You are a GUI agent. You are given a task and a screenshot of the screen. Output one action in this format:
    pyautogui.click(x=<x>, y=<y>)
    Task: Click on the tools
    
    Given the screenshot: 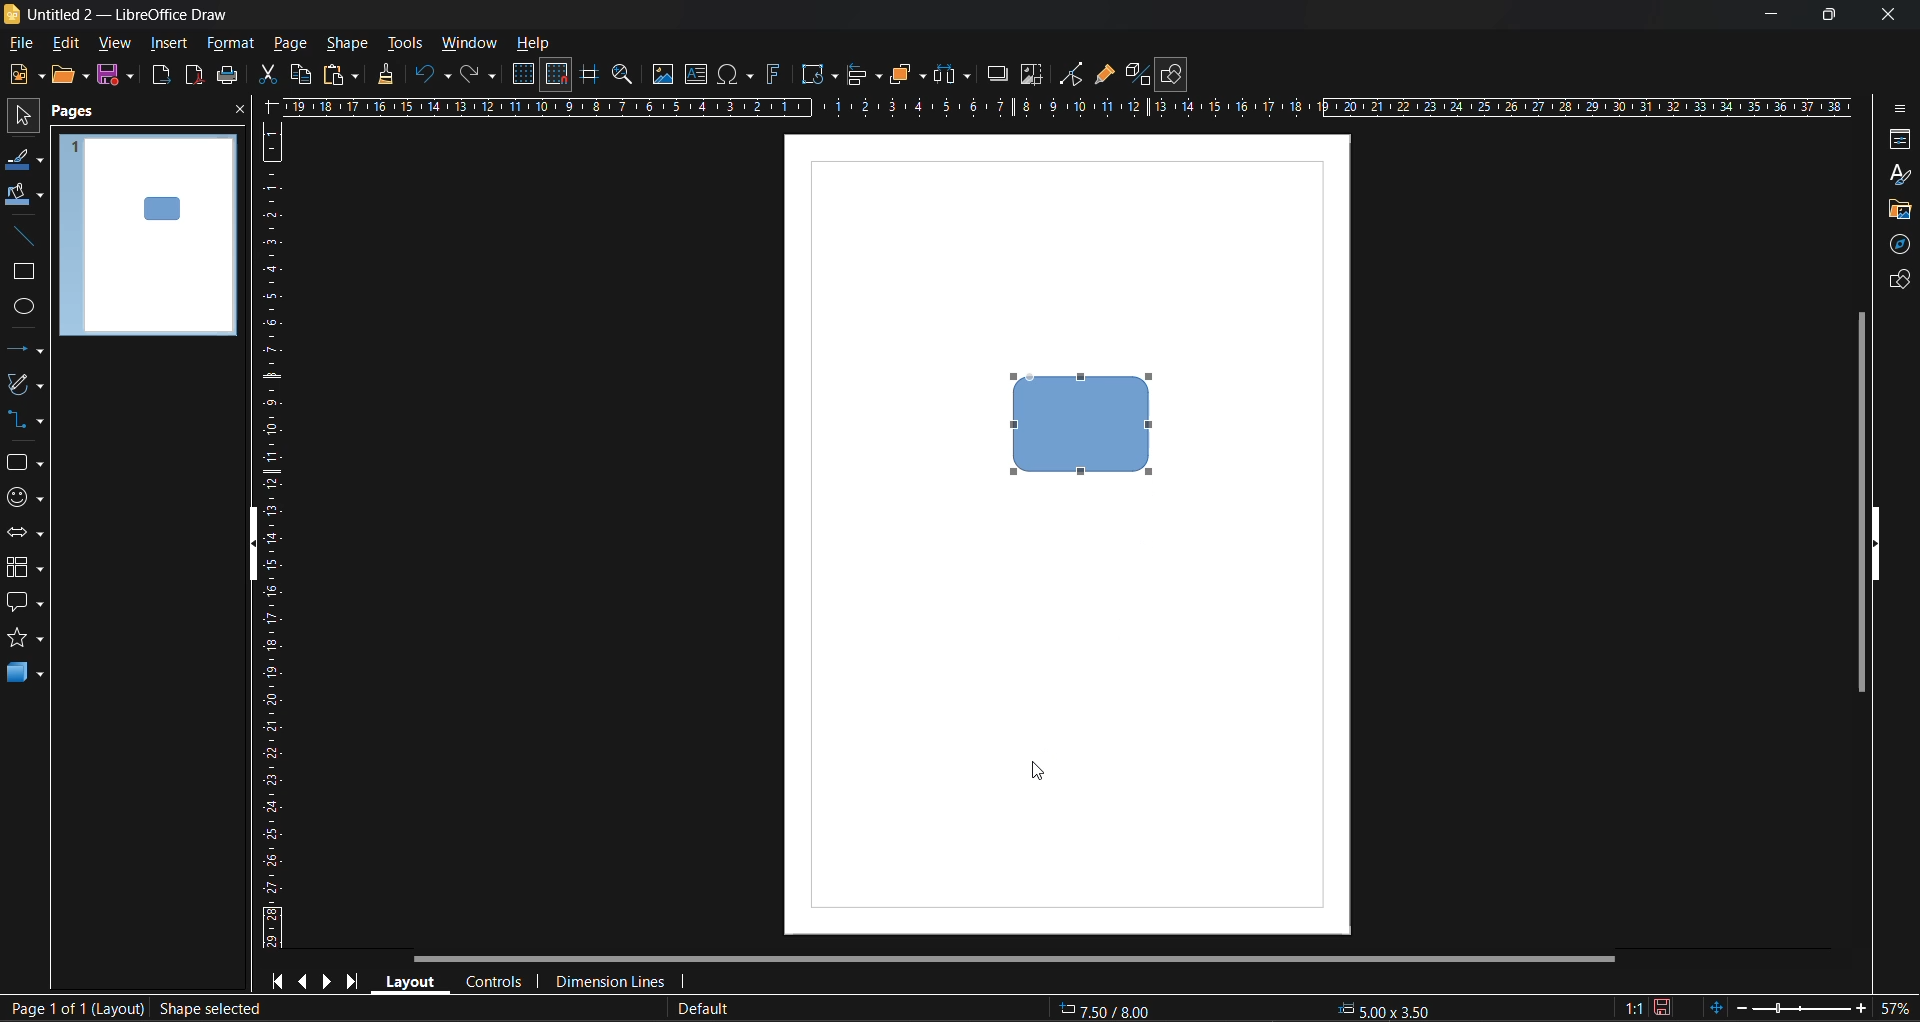 What is the action you would take?
    pyautogui.click(x=409, y=45)
    